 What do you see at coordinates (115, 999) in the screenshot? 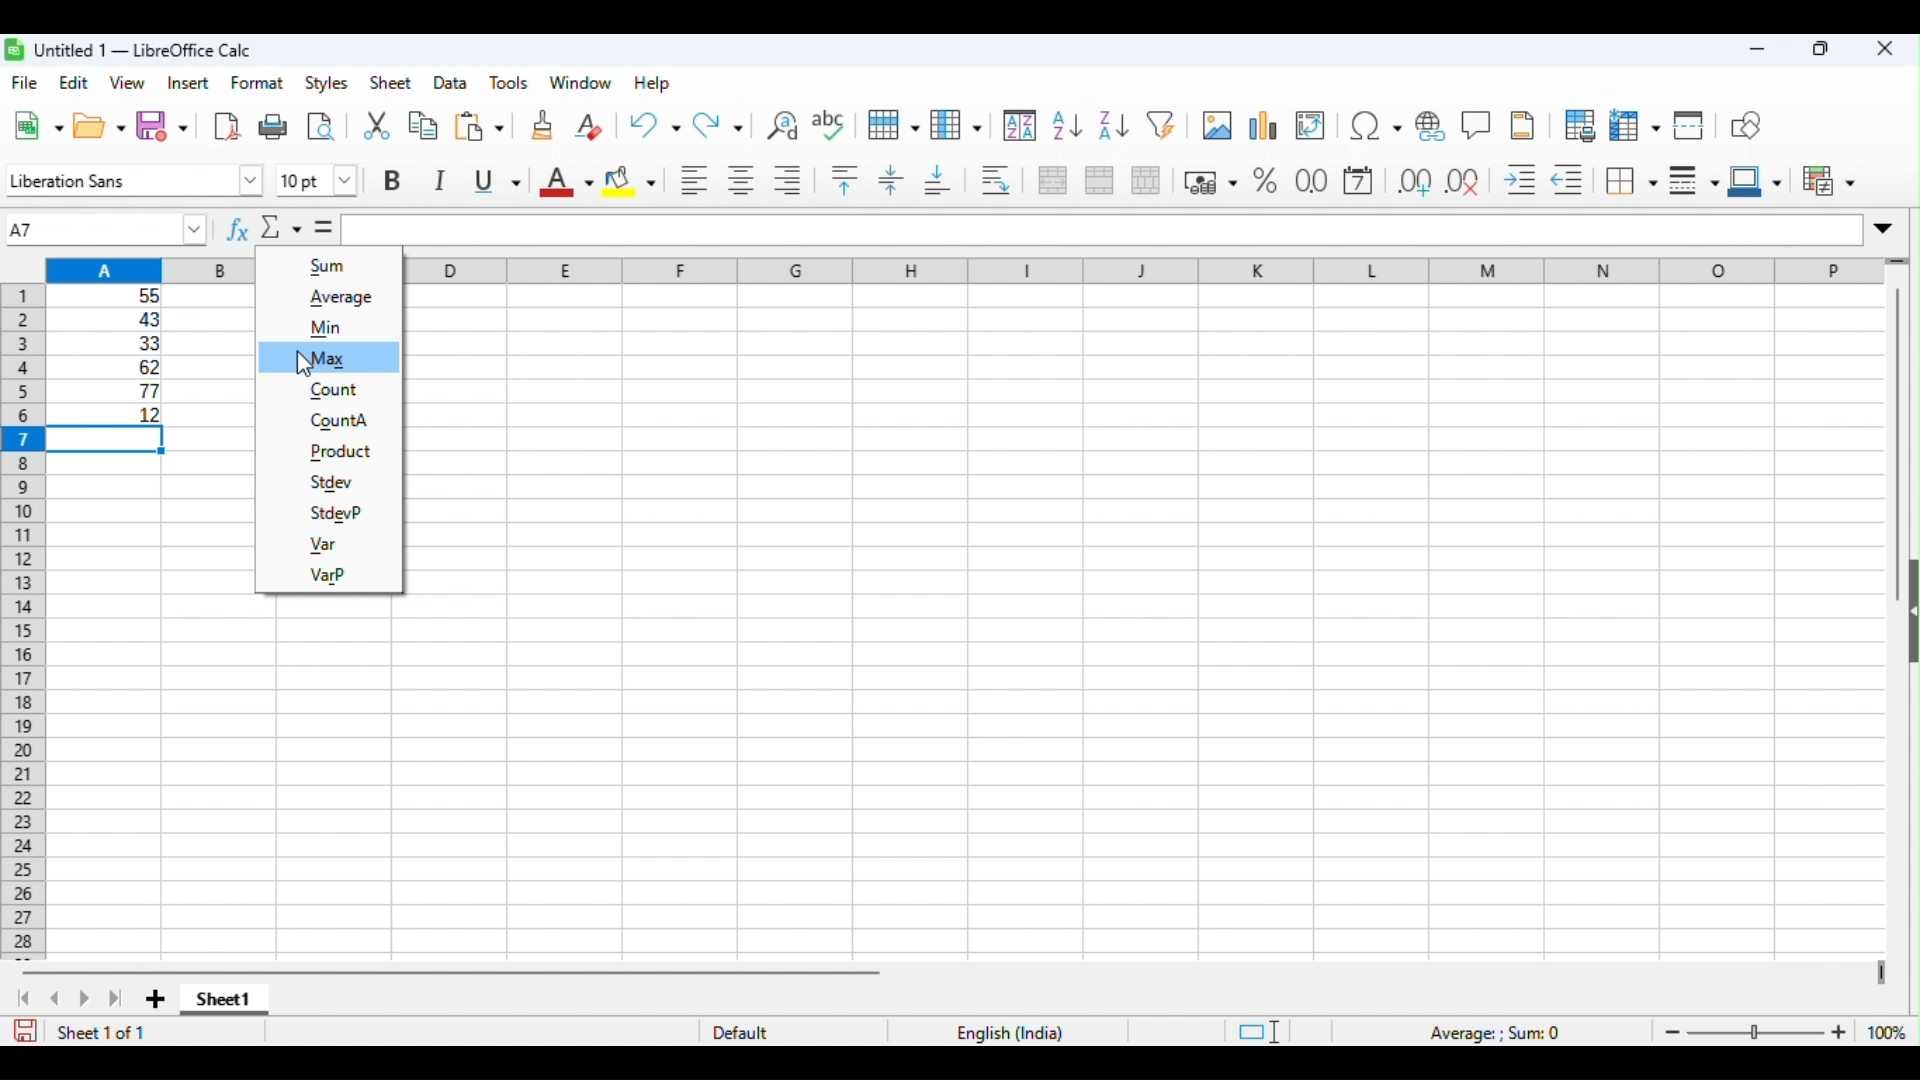
I see `last sheet` at bounding box center [115, 999].